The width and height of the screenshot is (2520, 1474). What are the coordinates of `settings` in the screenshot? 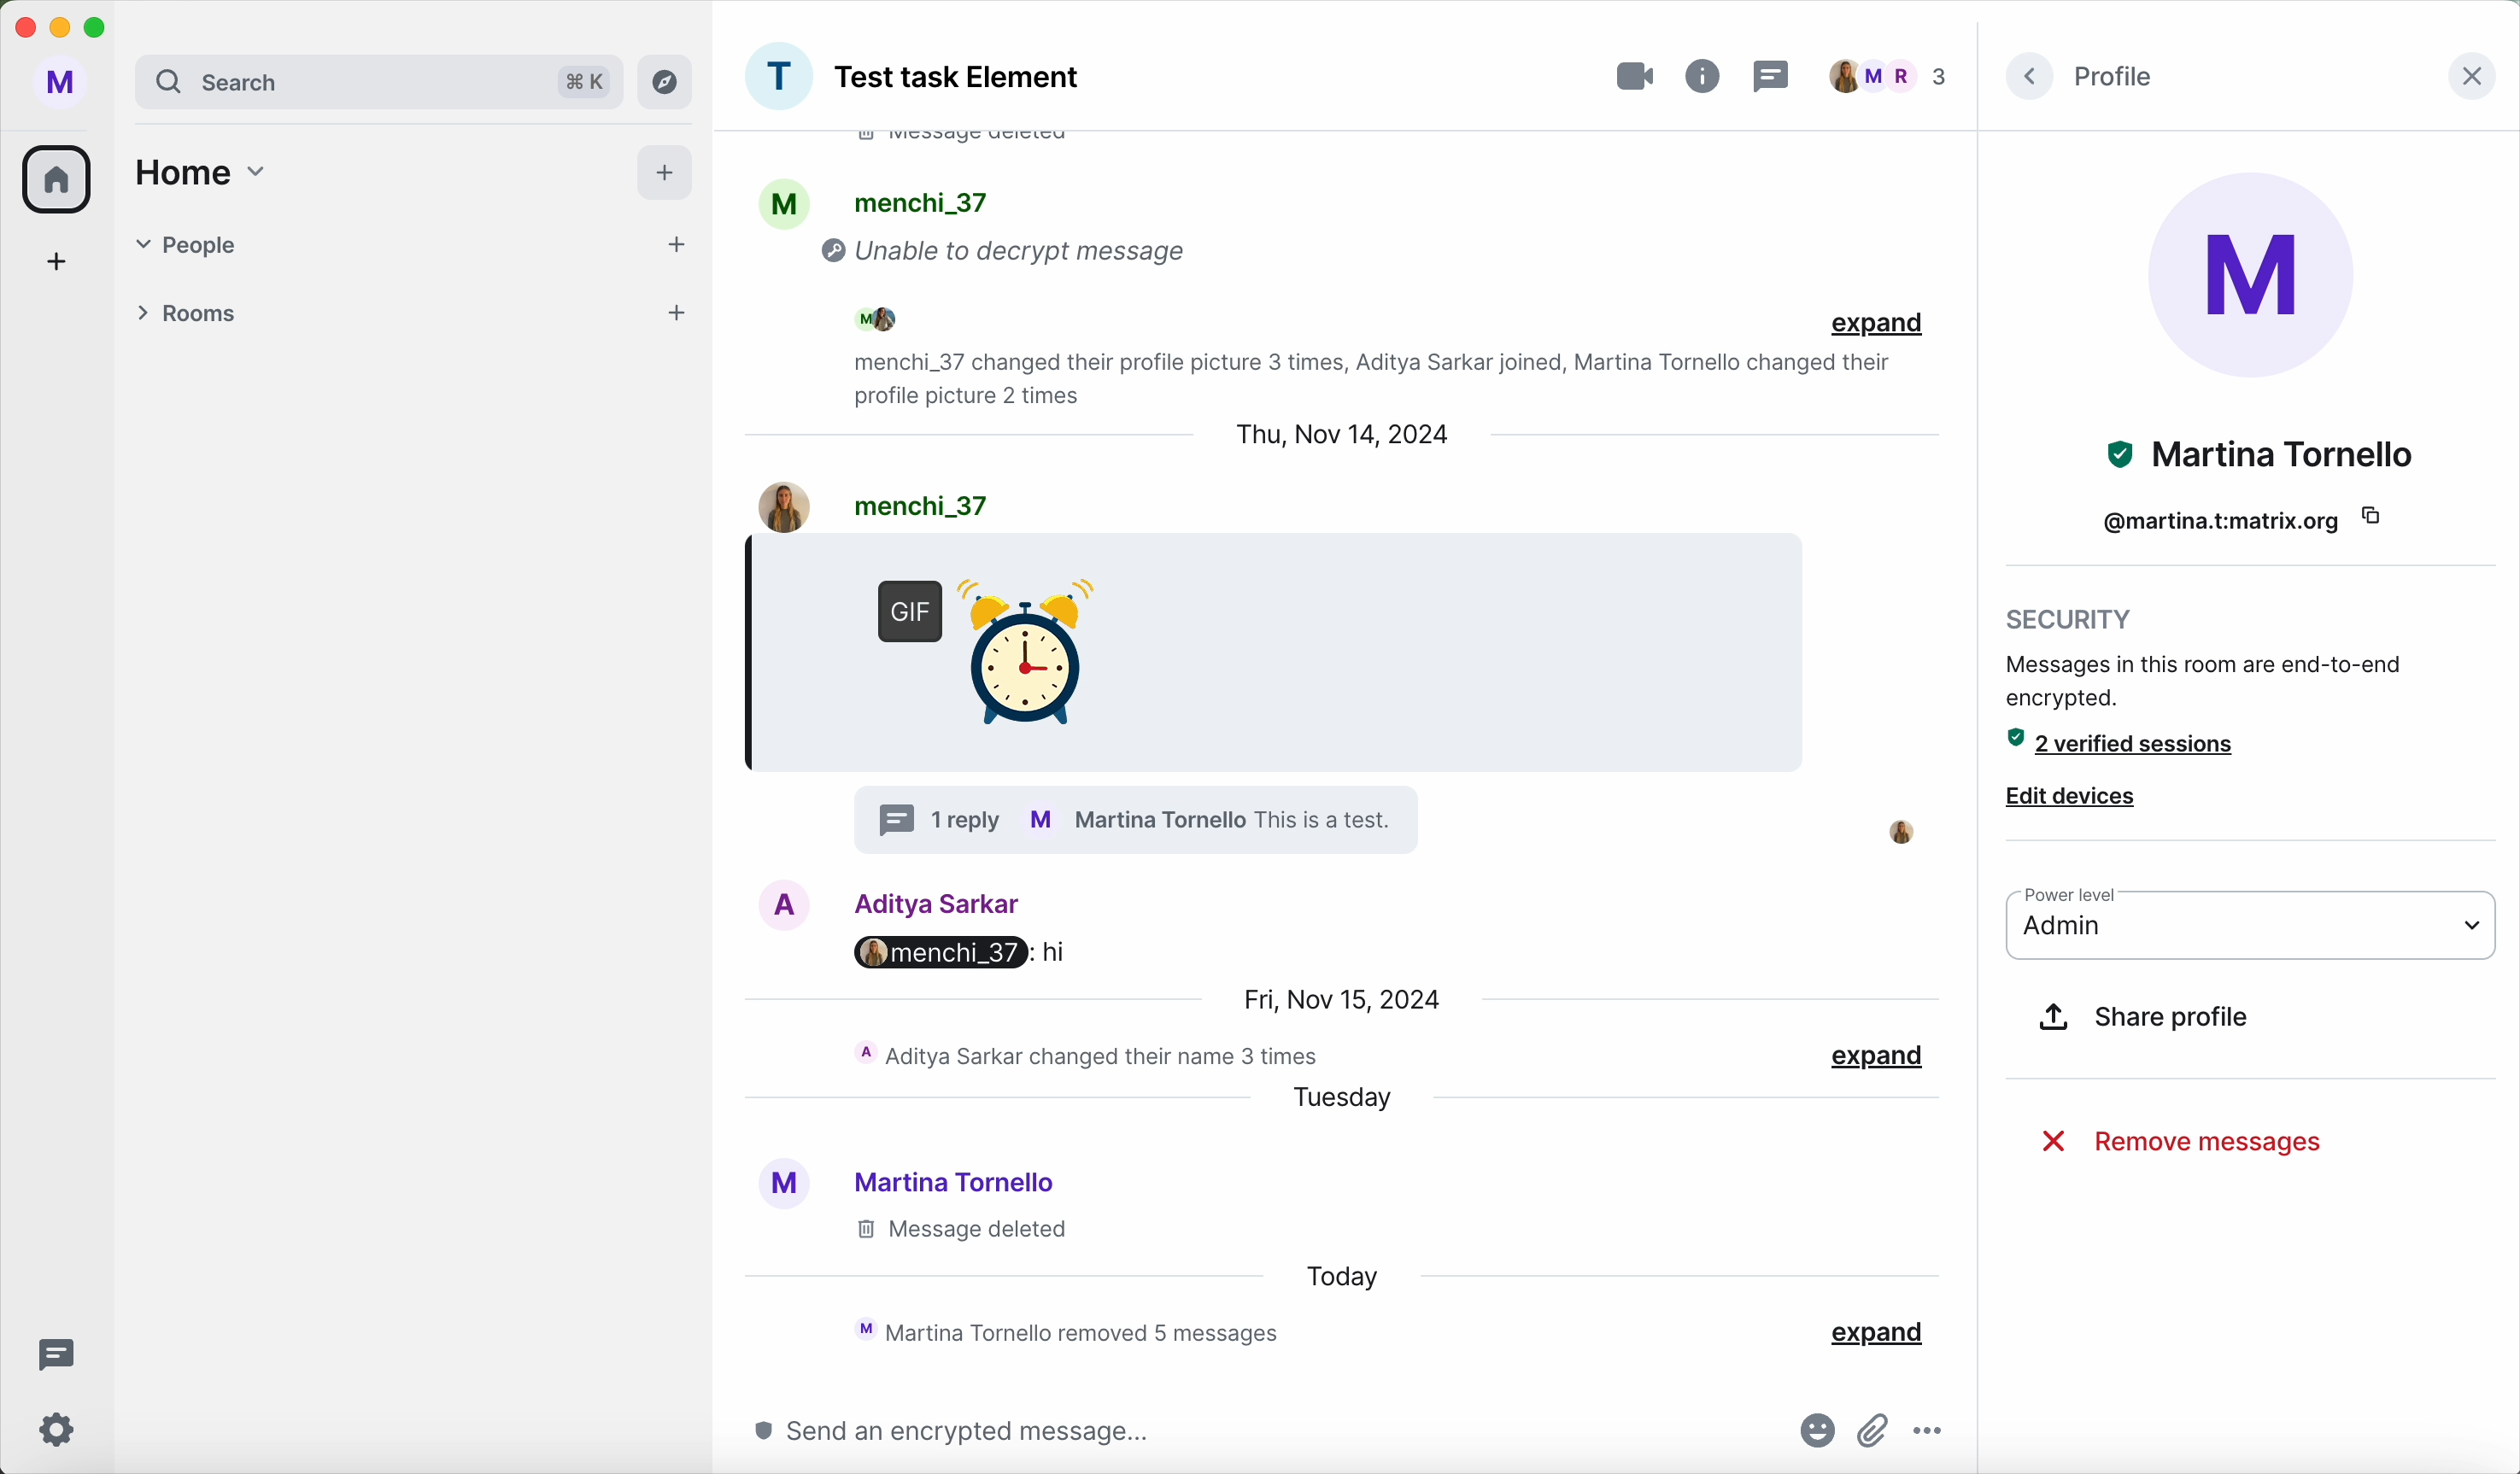 It's located at (61, 1429).